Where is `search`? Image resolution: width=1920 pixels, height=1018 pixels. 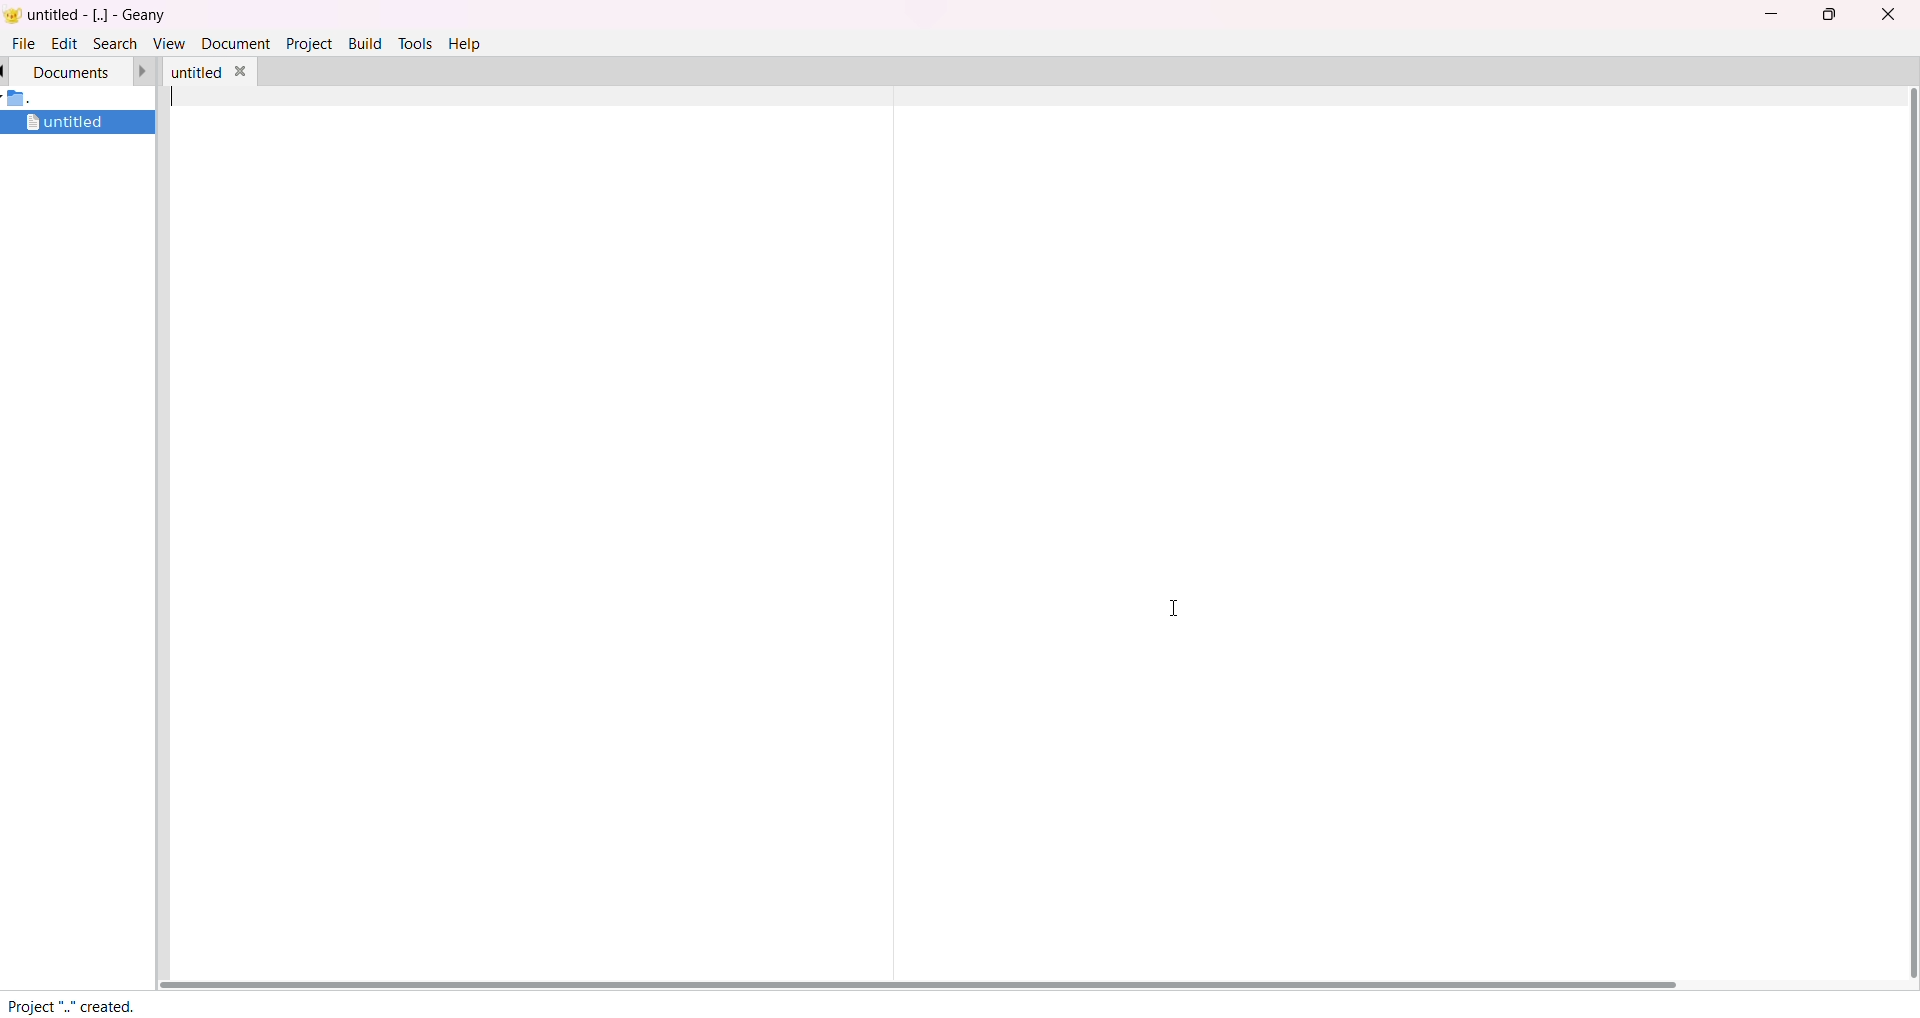
search is located at coordinates (113, 42).